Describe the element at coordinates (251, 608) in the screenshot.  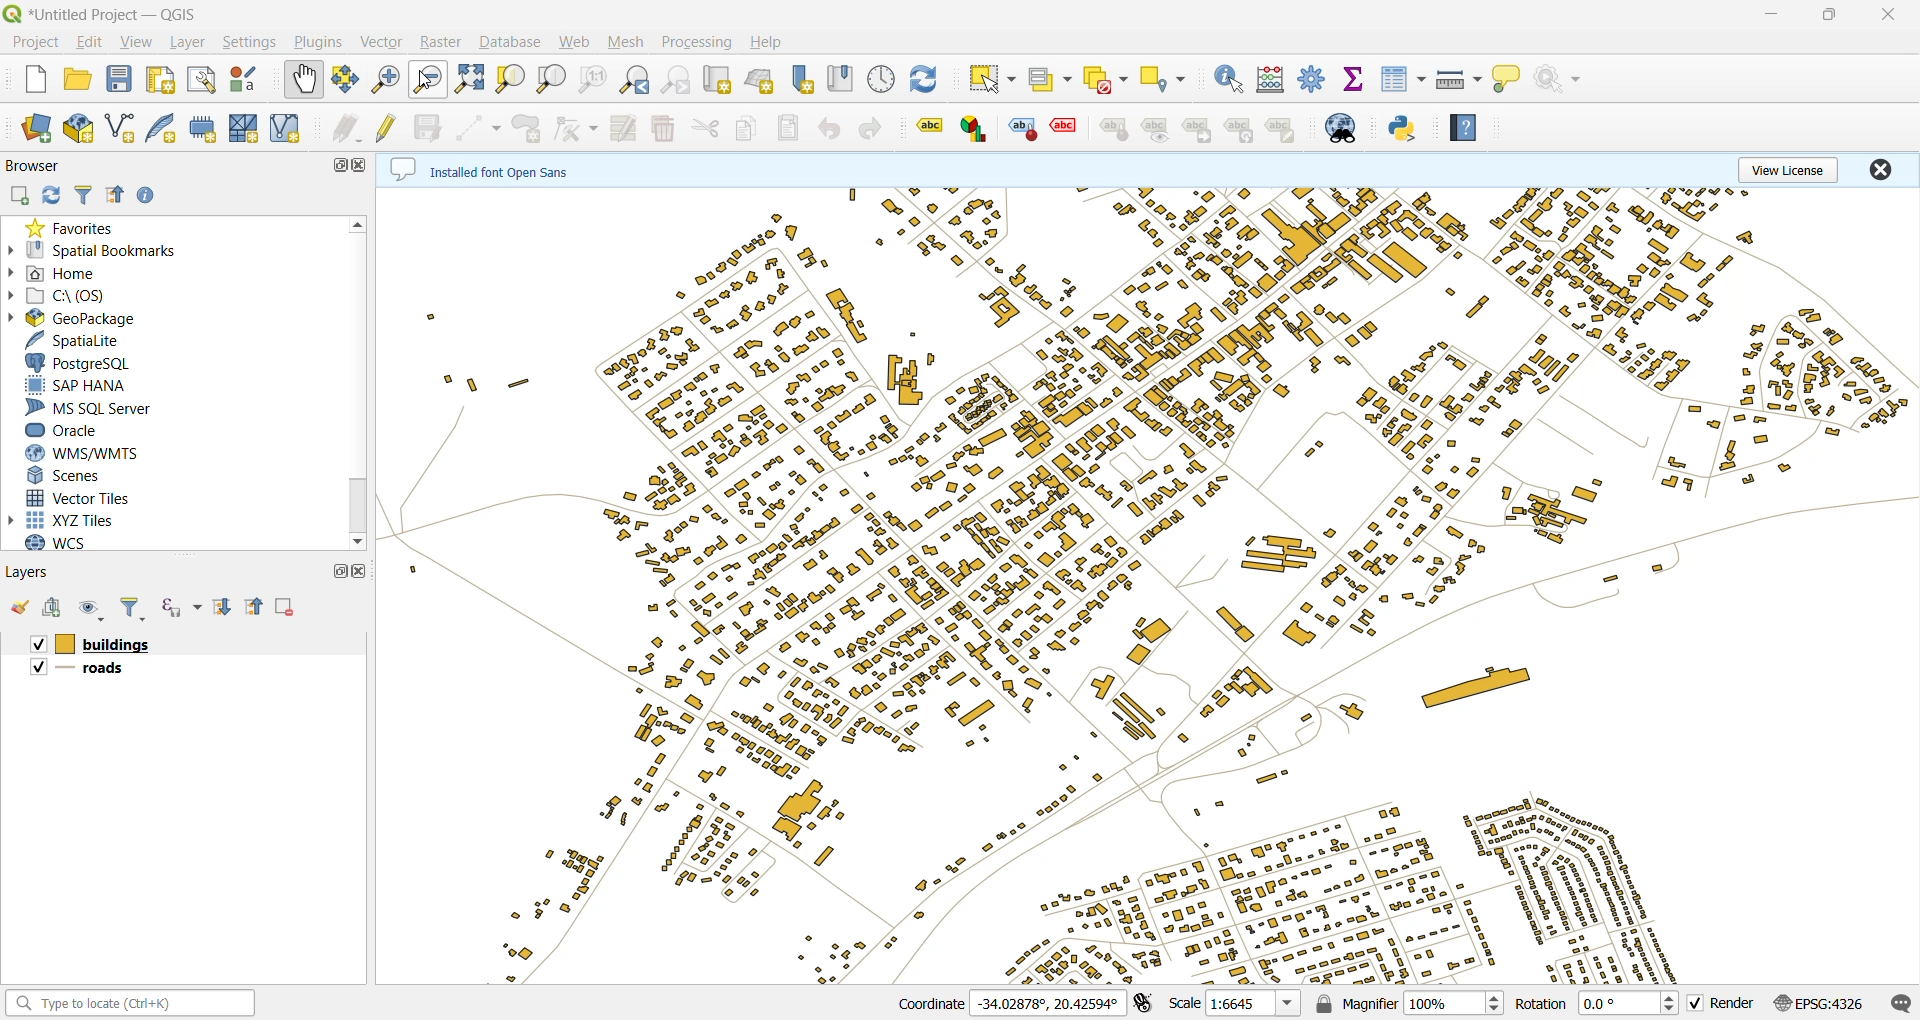
I see `collapse all` at that location.